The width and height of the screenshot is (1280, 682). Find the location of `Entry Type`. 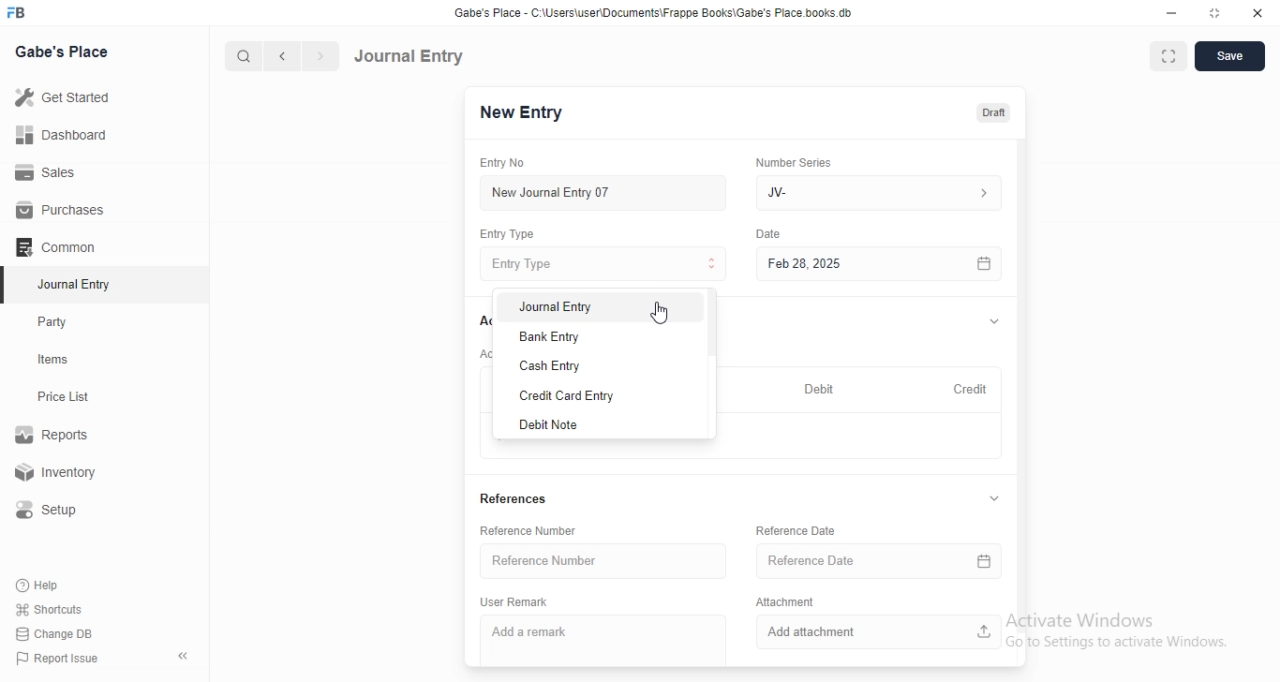

Entry Type is located at coordinates (509, 234).